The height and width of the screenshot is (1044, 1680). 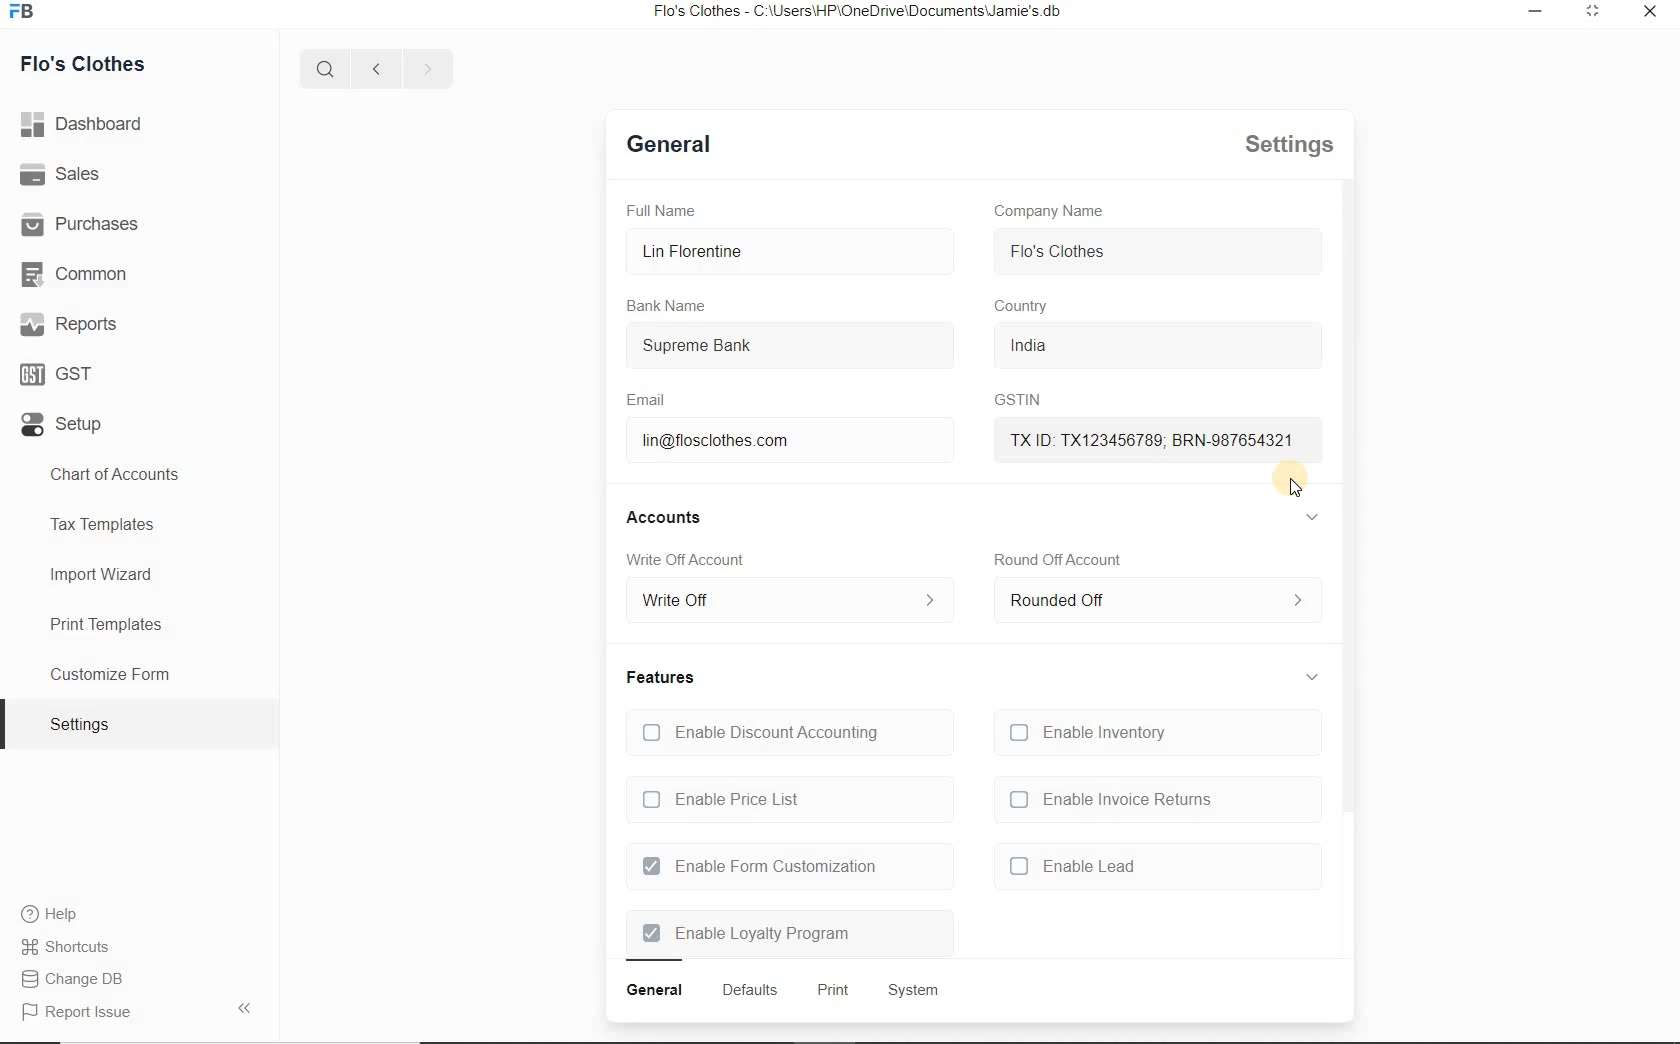 What do you see at coordinates (725, 801) in the screenshot?
I see `Enable Price List` at bounding box center [725, 801].